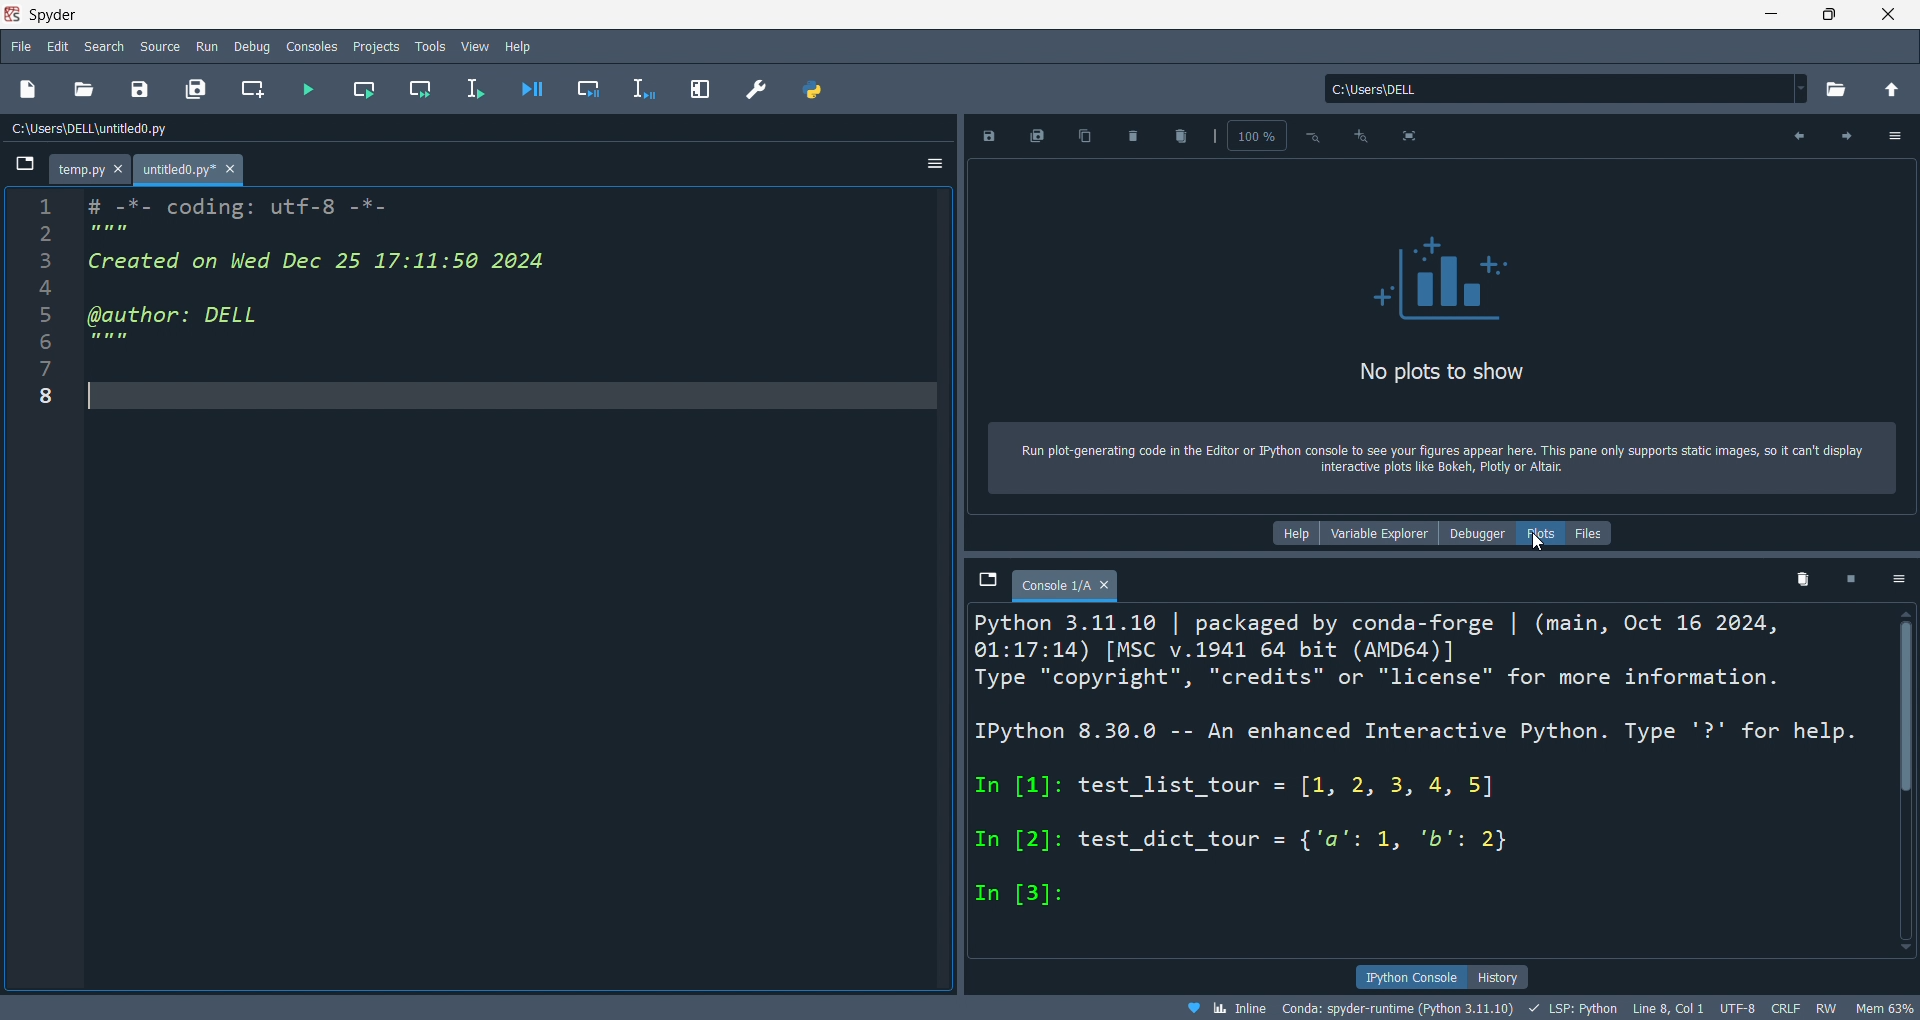 Image resolution: width=1920 pixels, height=1020 pixels. I want to click on rw, so click(1825, 1008).